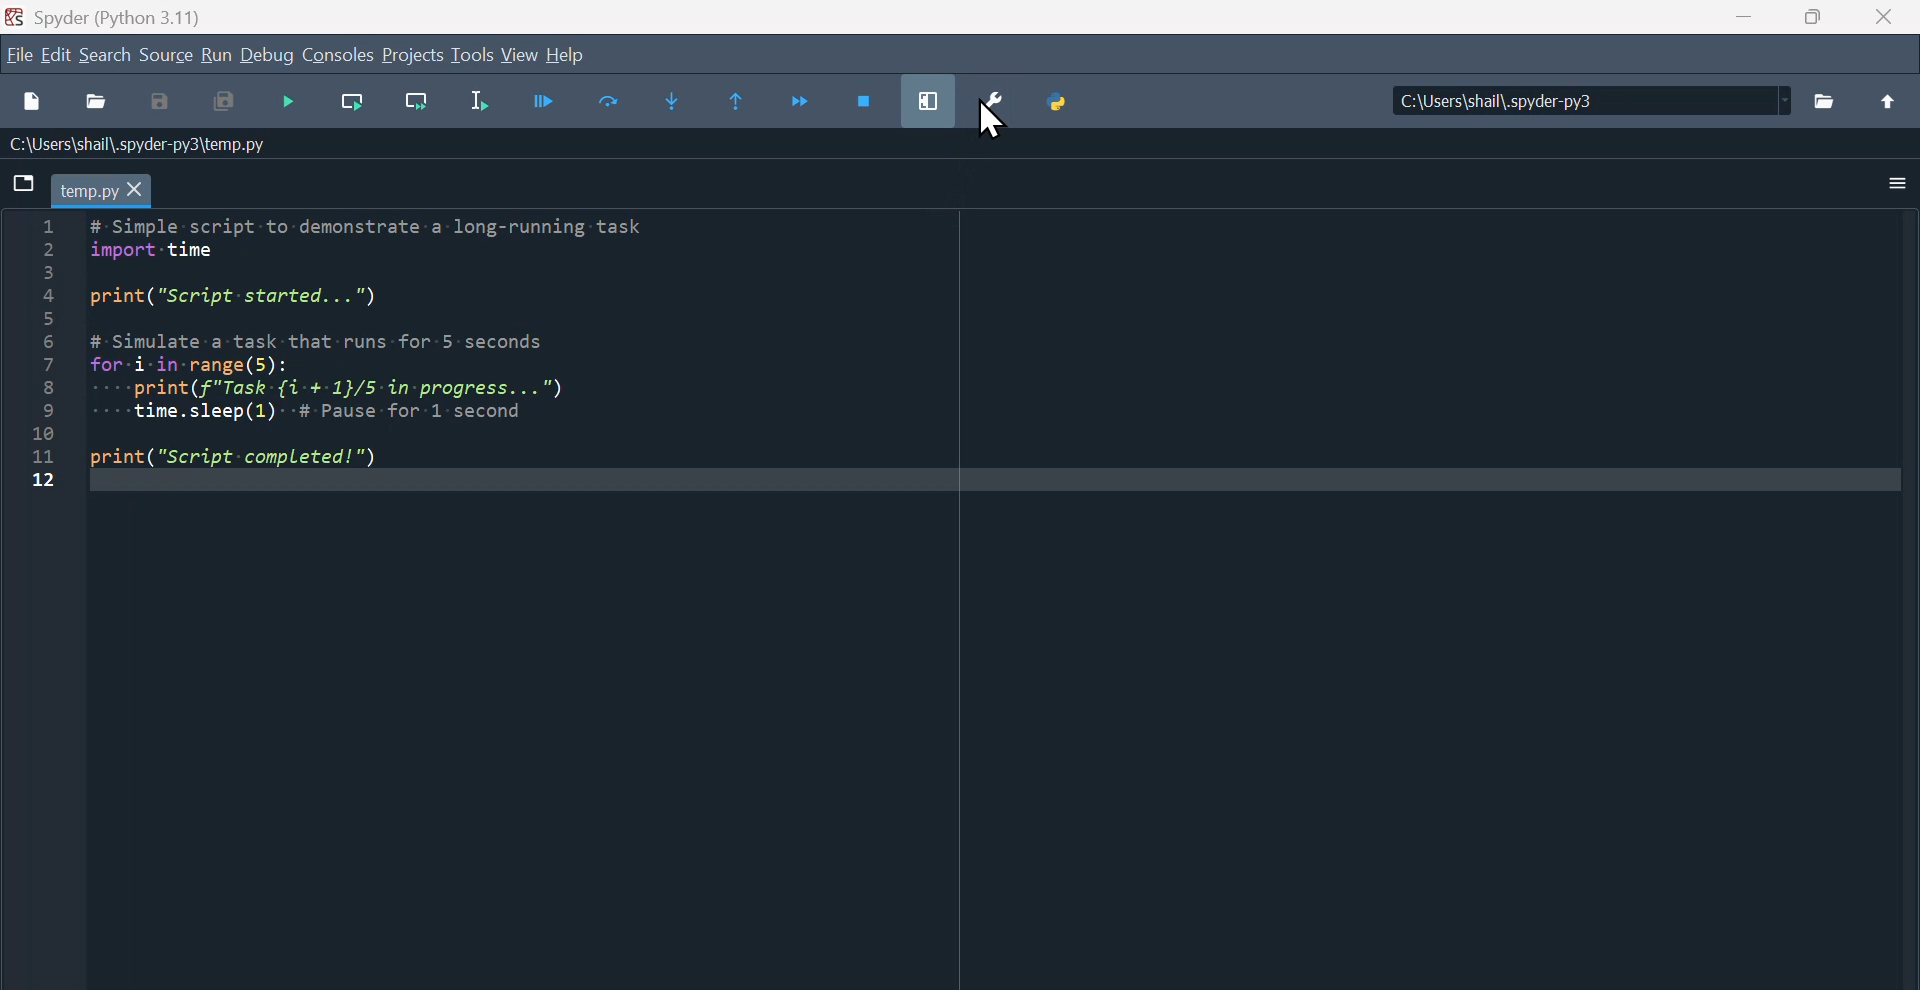 This screenshot has width=1920, height=990. Describe the element at coordinates (581, 54) in the screenshot. I see `help` at that location.